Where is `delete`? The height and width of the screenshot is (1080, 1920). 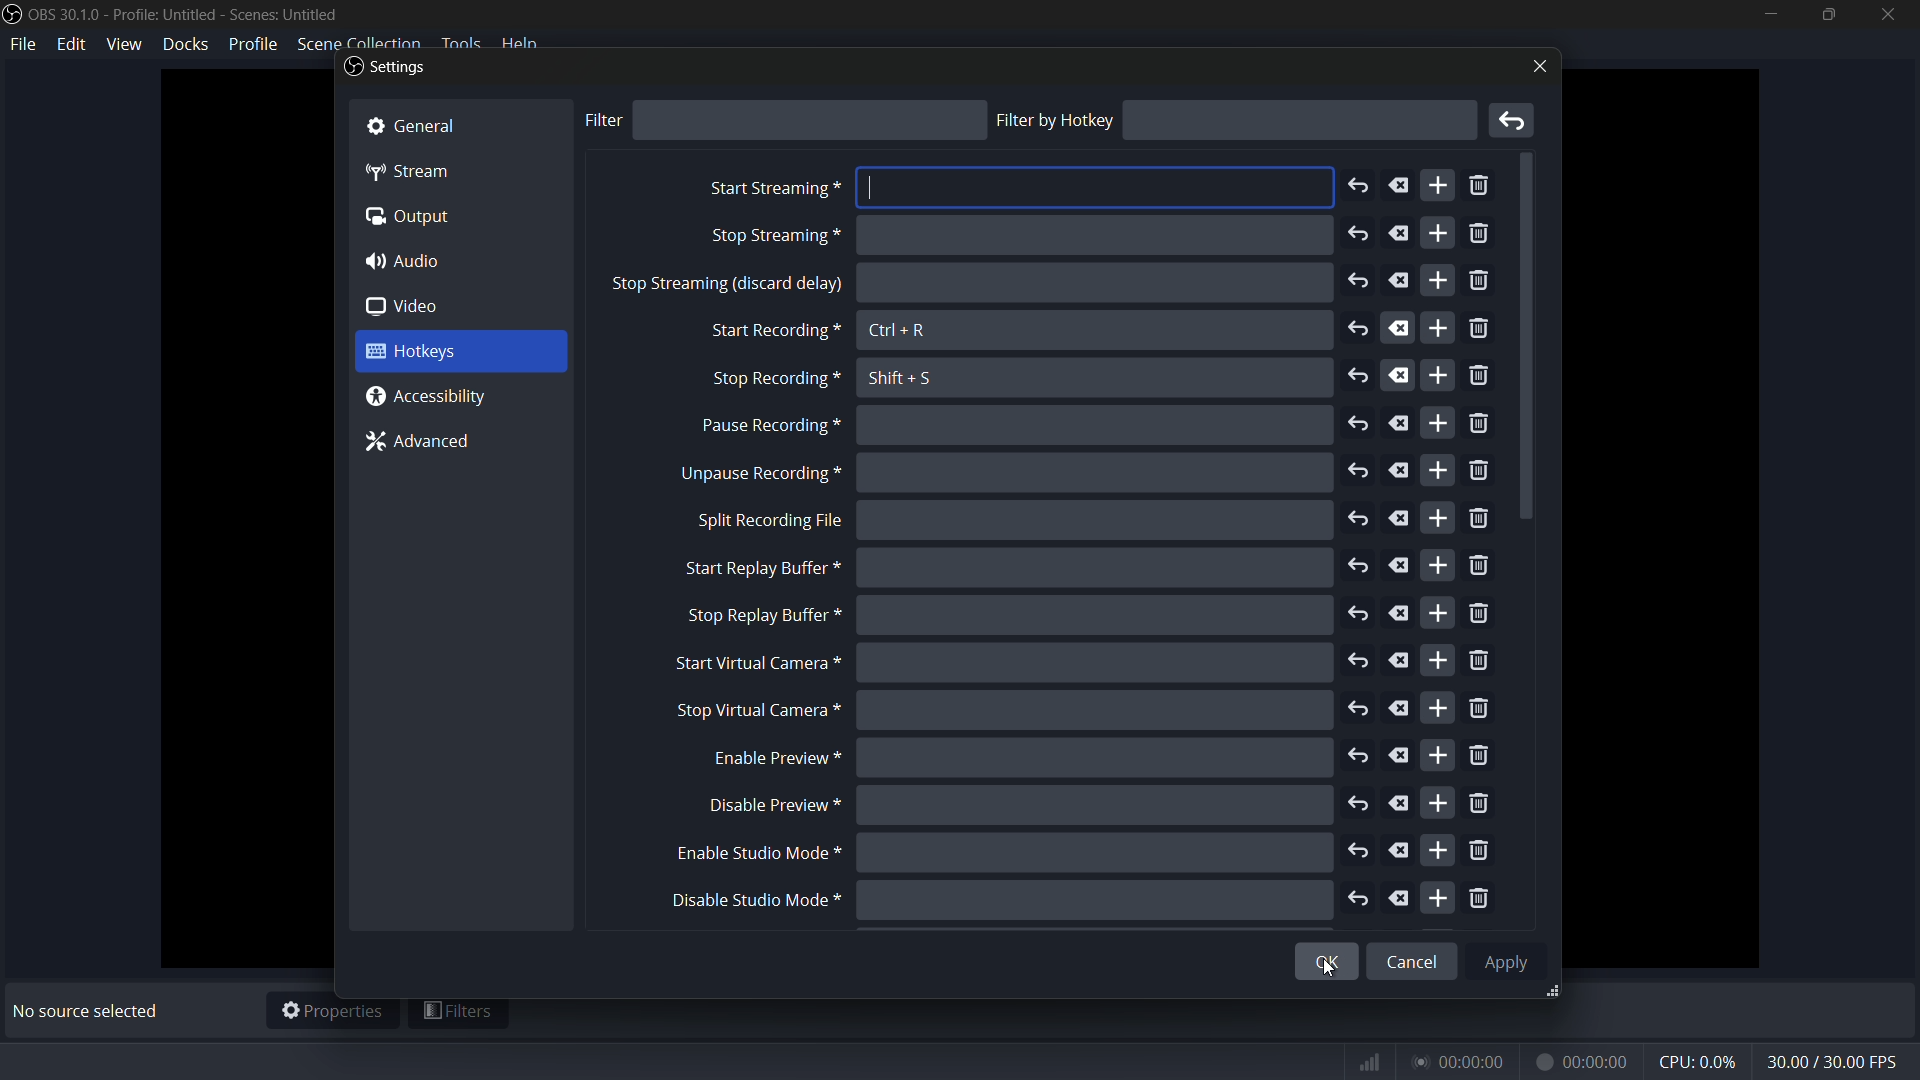 delete is located at coordinates (1402, 329).